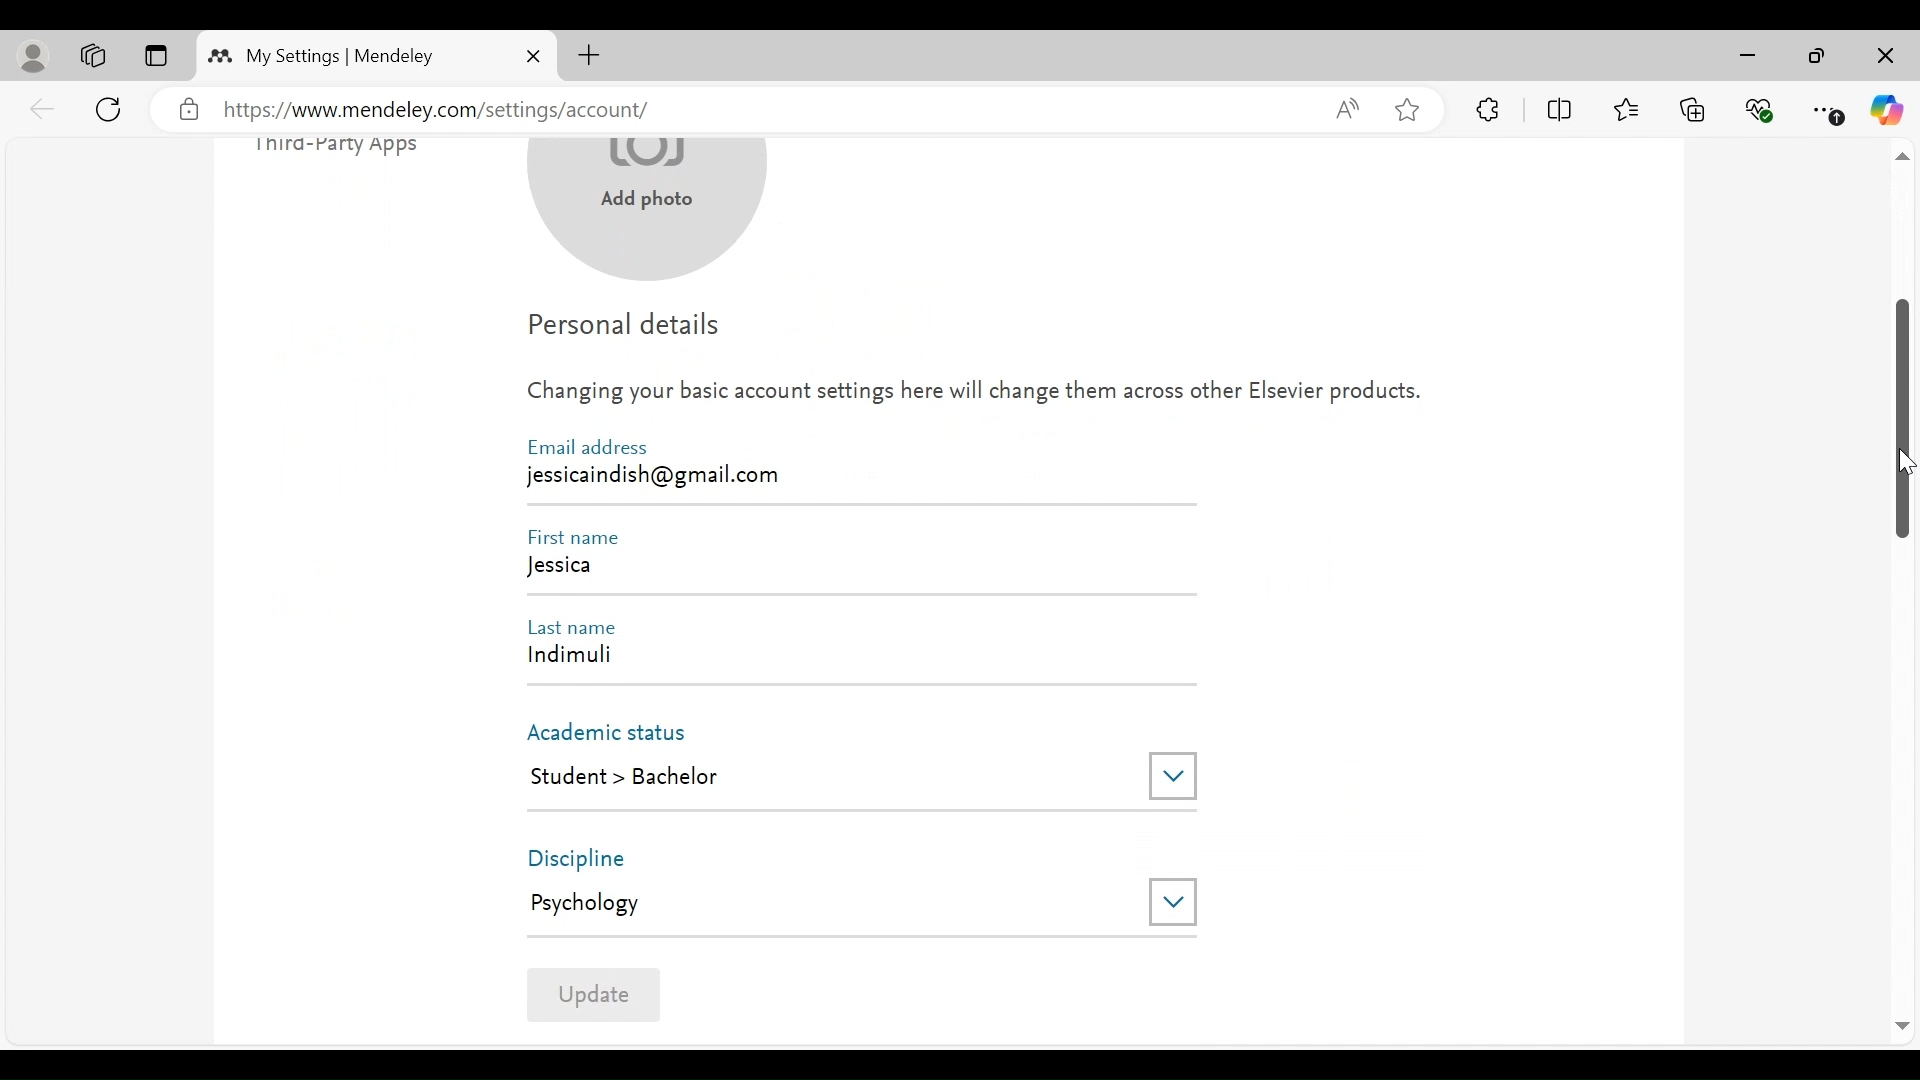 This screenshot has height=1080, width=1920. I want to click on Add this page to Favorites, so click(1406, 109).